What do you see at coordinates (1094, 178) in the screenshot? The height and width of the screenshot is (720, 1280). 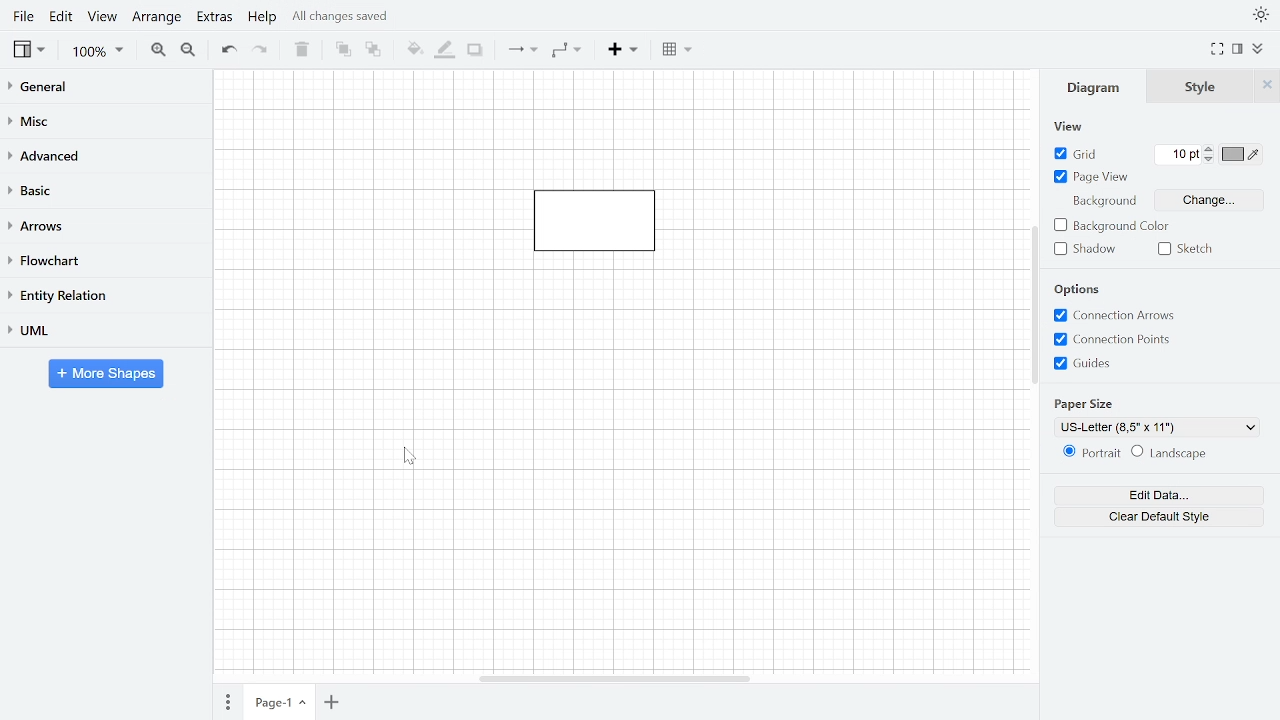 I see `Page view` at bounding box center [1094, 178].